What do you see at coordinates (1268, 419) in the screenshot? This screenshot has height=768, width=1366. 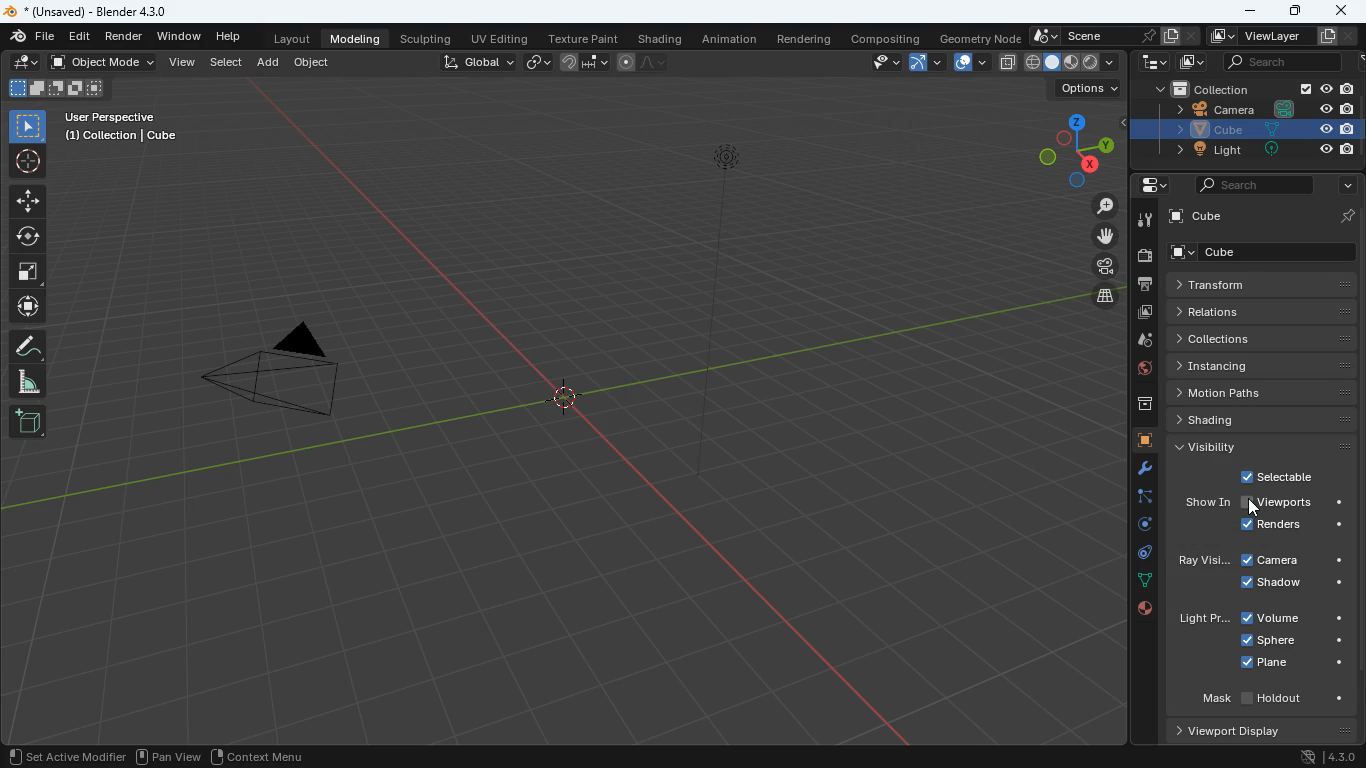 I see `shading` at bounding box center [1268, 419].